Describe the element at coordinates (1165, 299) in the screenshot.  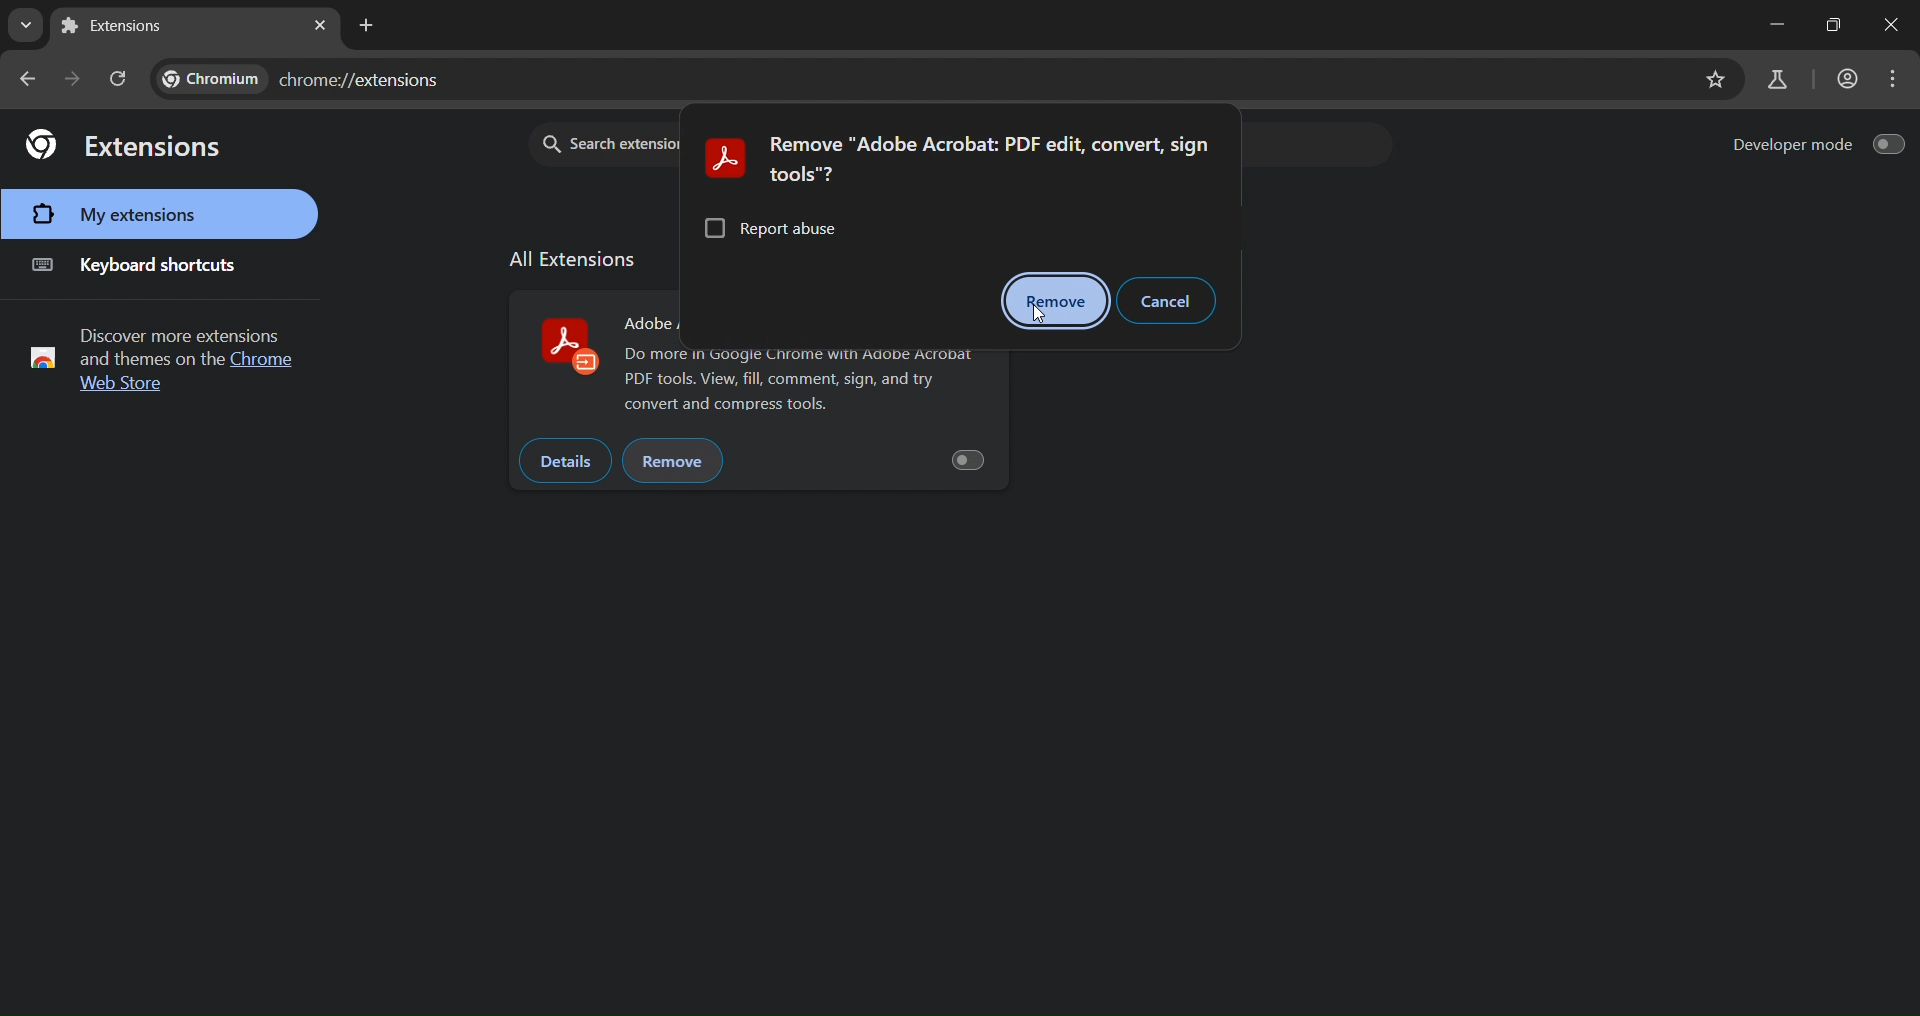
I see `cancel` at that location.